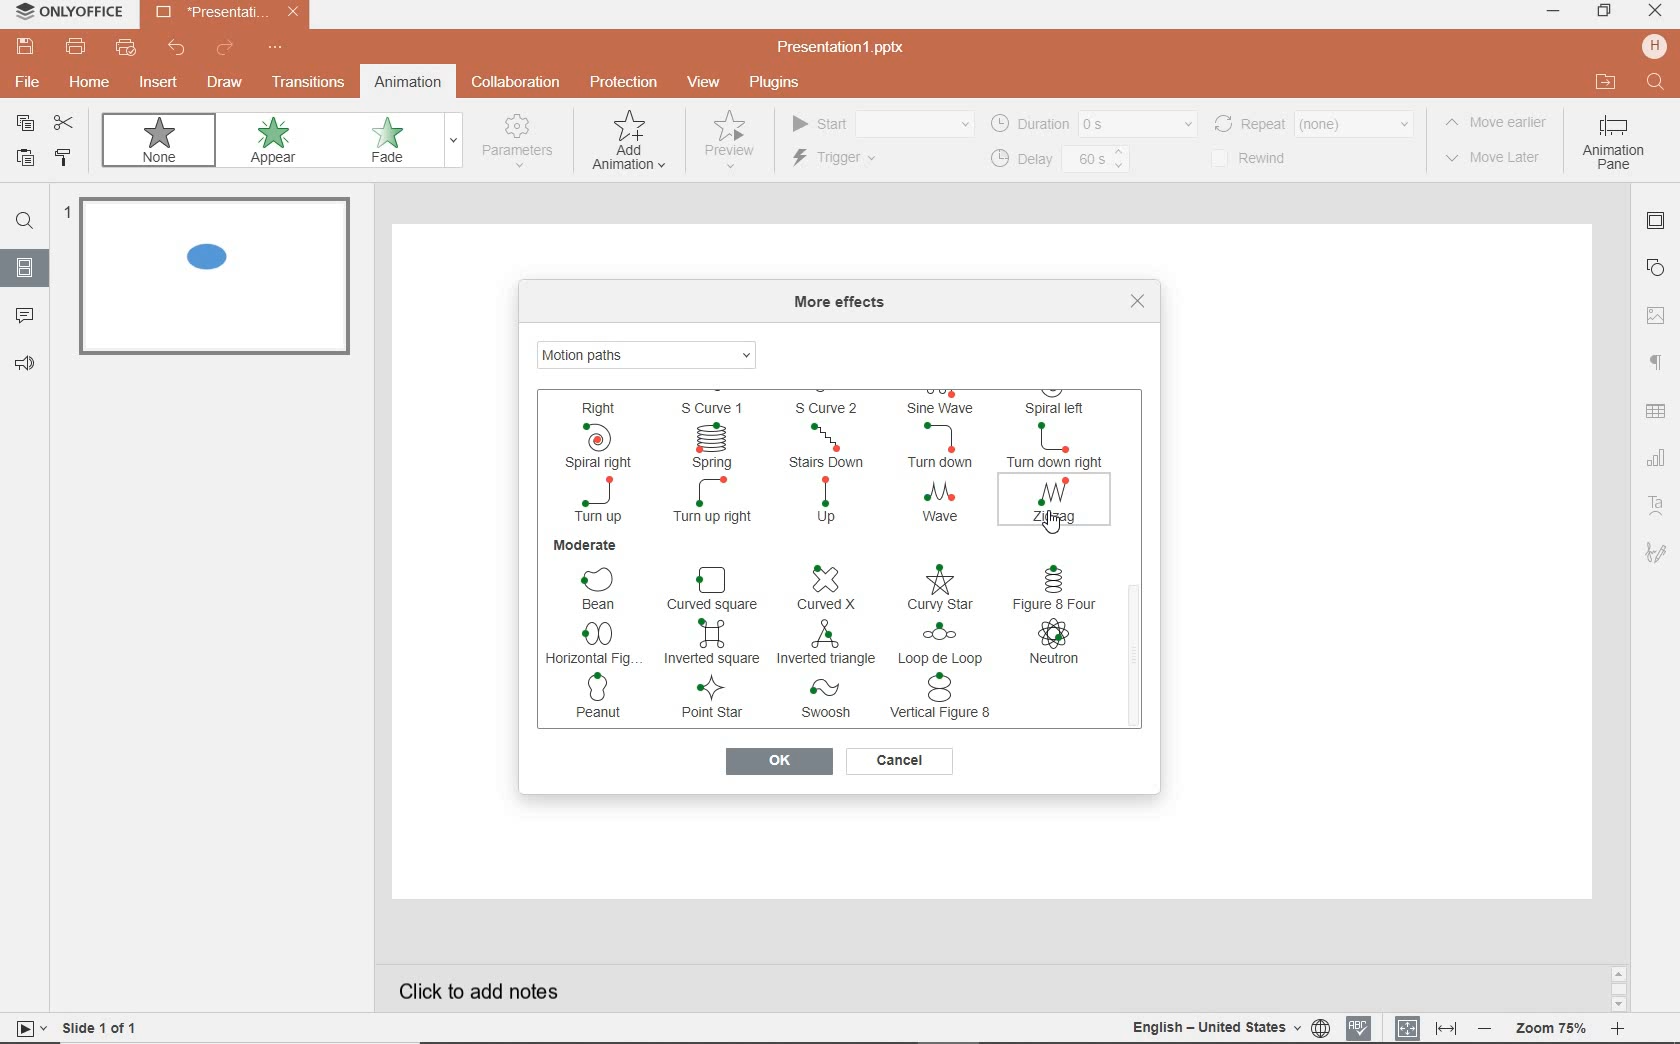  What do you see at coordinates (1408, 1024) in the screenshot?
I see `fit to slide` at bounding box center [1408, 1024].